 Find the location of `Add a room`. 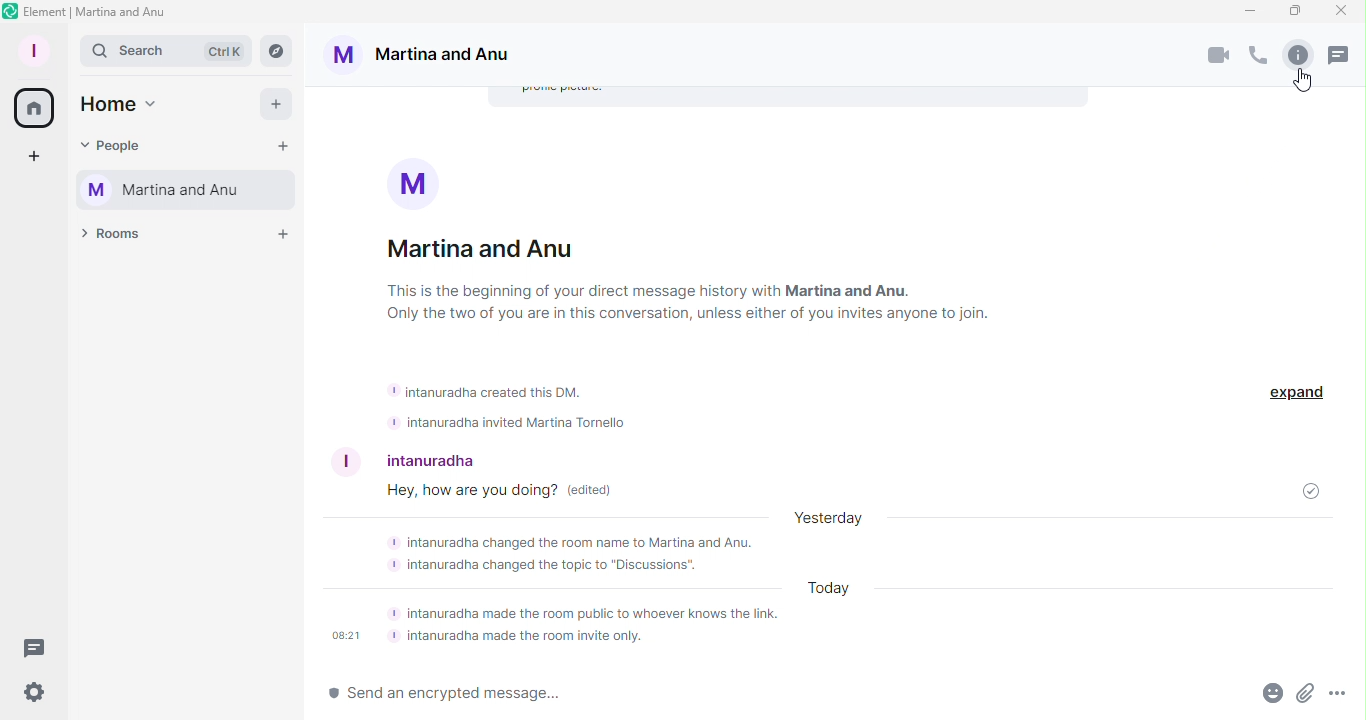

Add a room is located at coordinates (281, 232).